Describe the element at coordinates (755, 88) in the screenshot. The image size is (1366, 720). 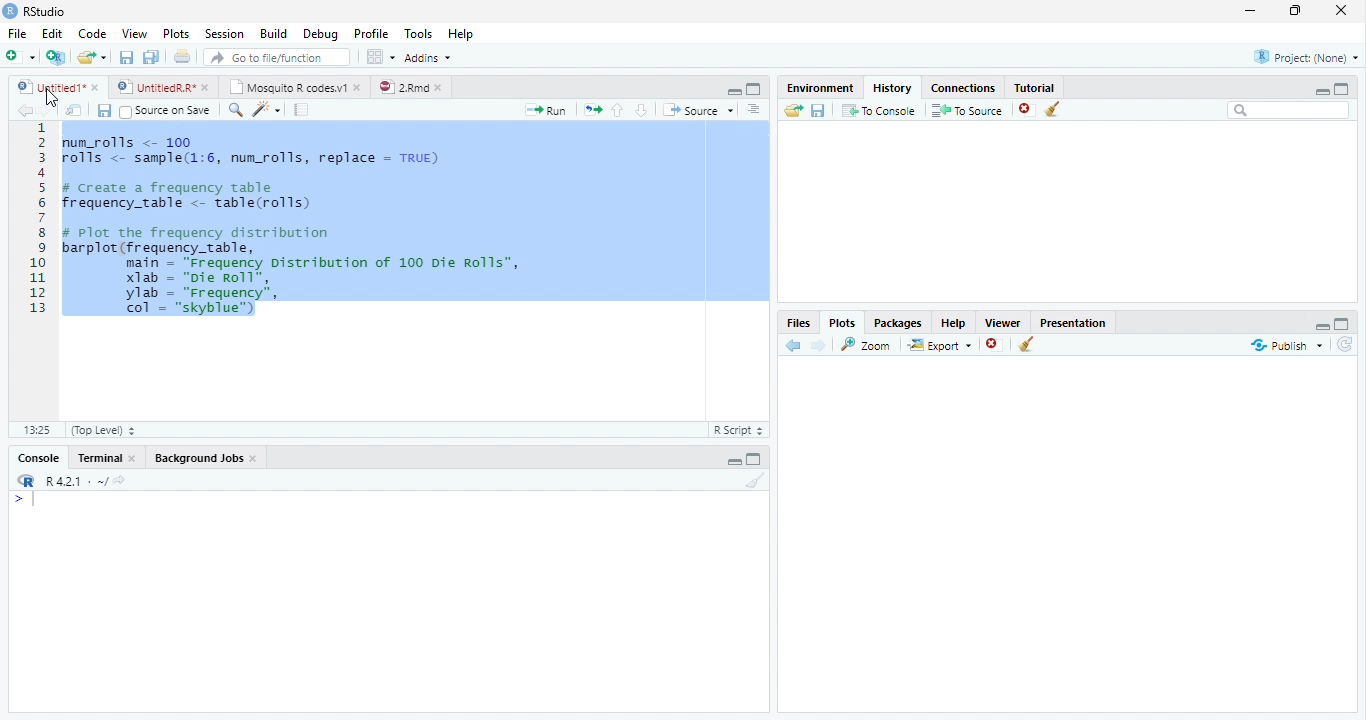
I see `Full Screen` at that location.